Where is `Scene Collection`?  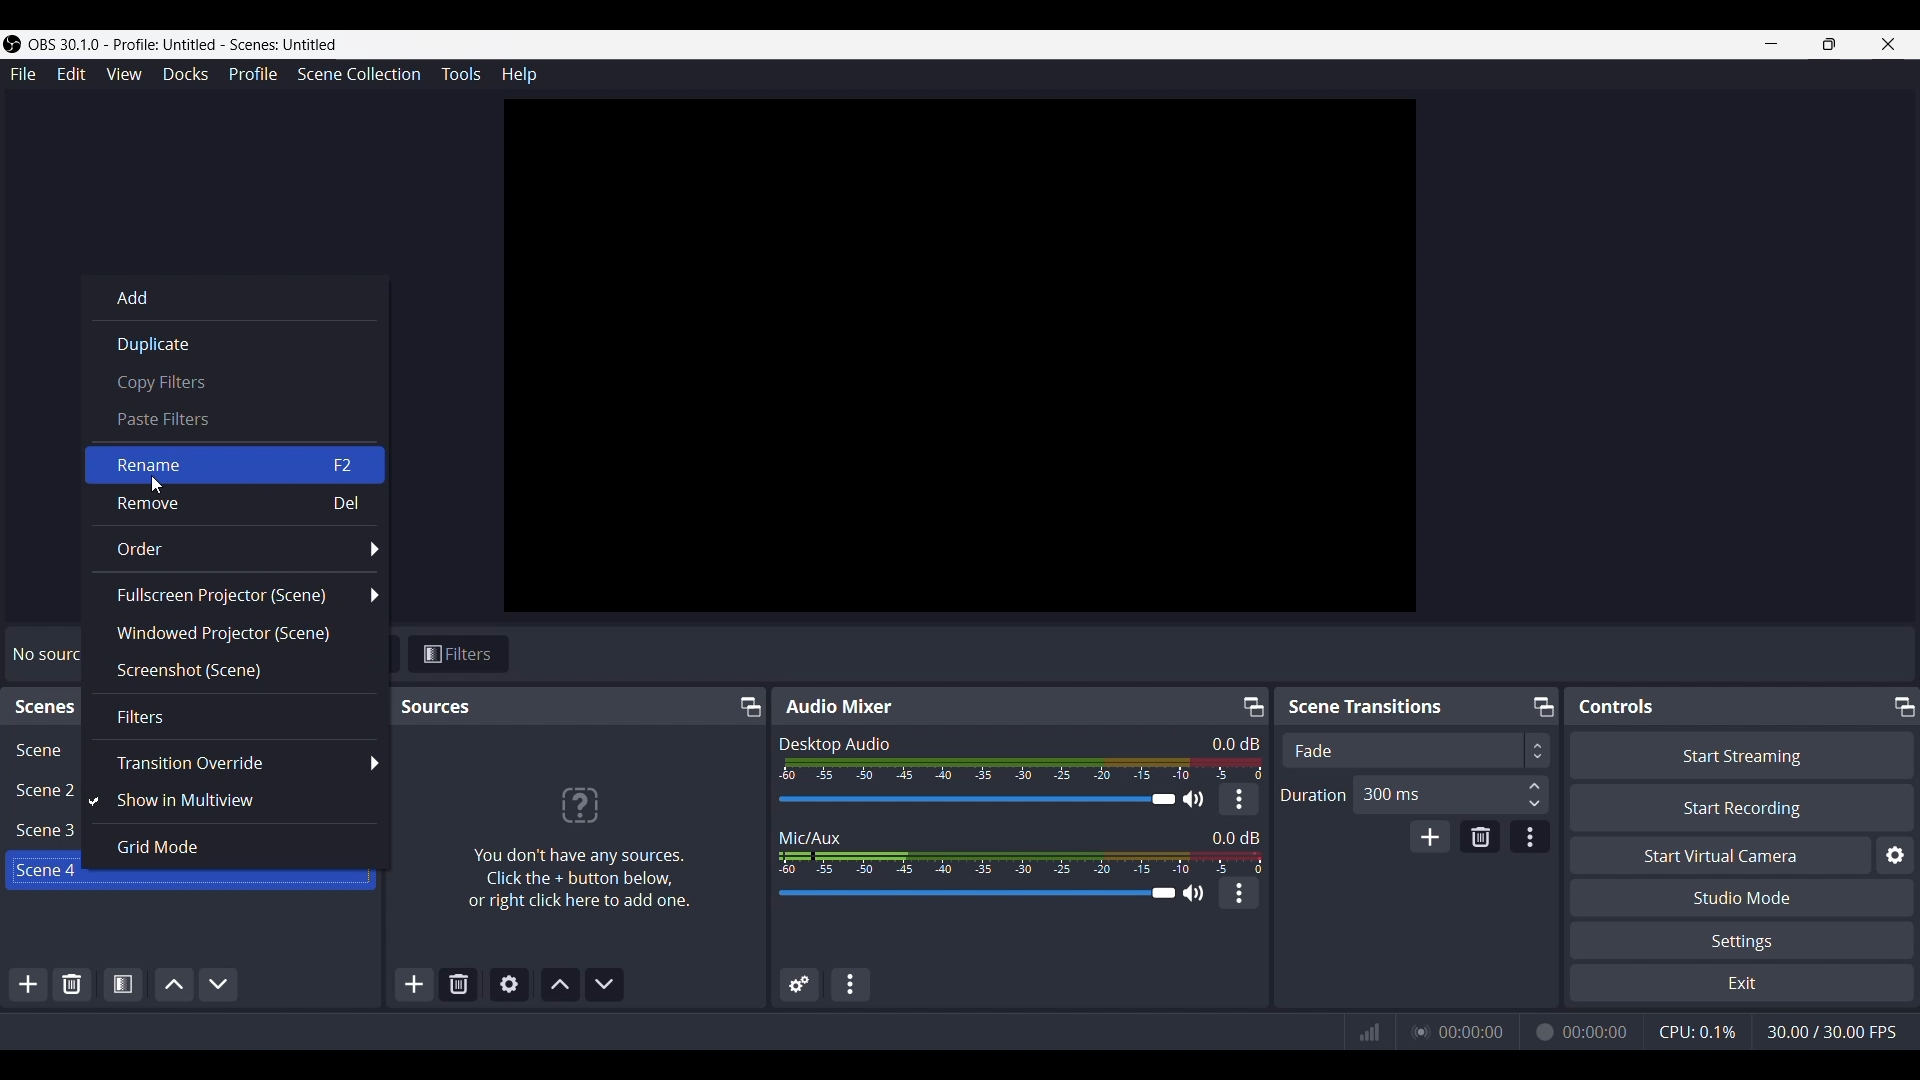
Scene Collection is located at coordinates (360, 73).